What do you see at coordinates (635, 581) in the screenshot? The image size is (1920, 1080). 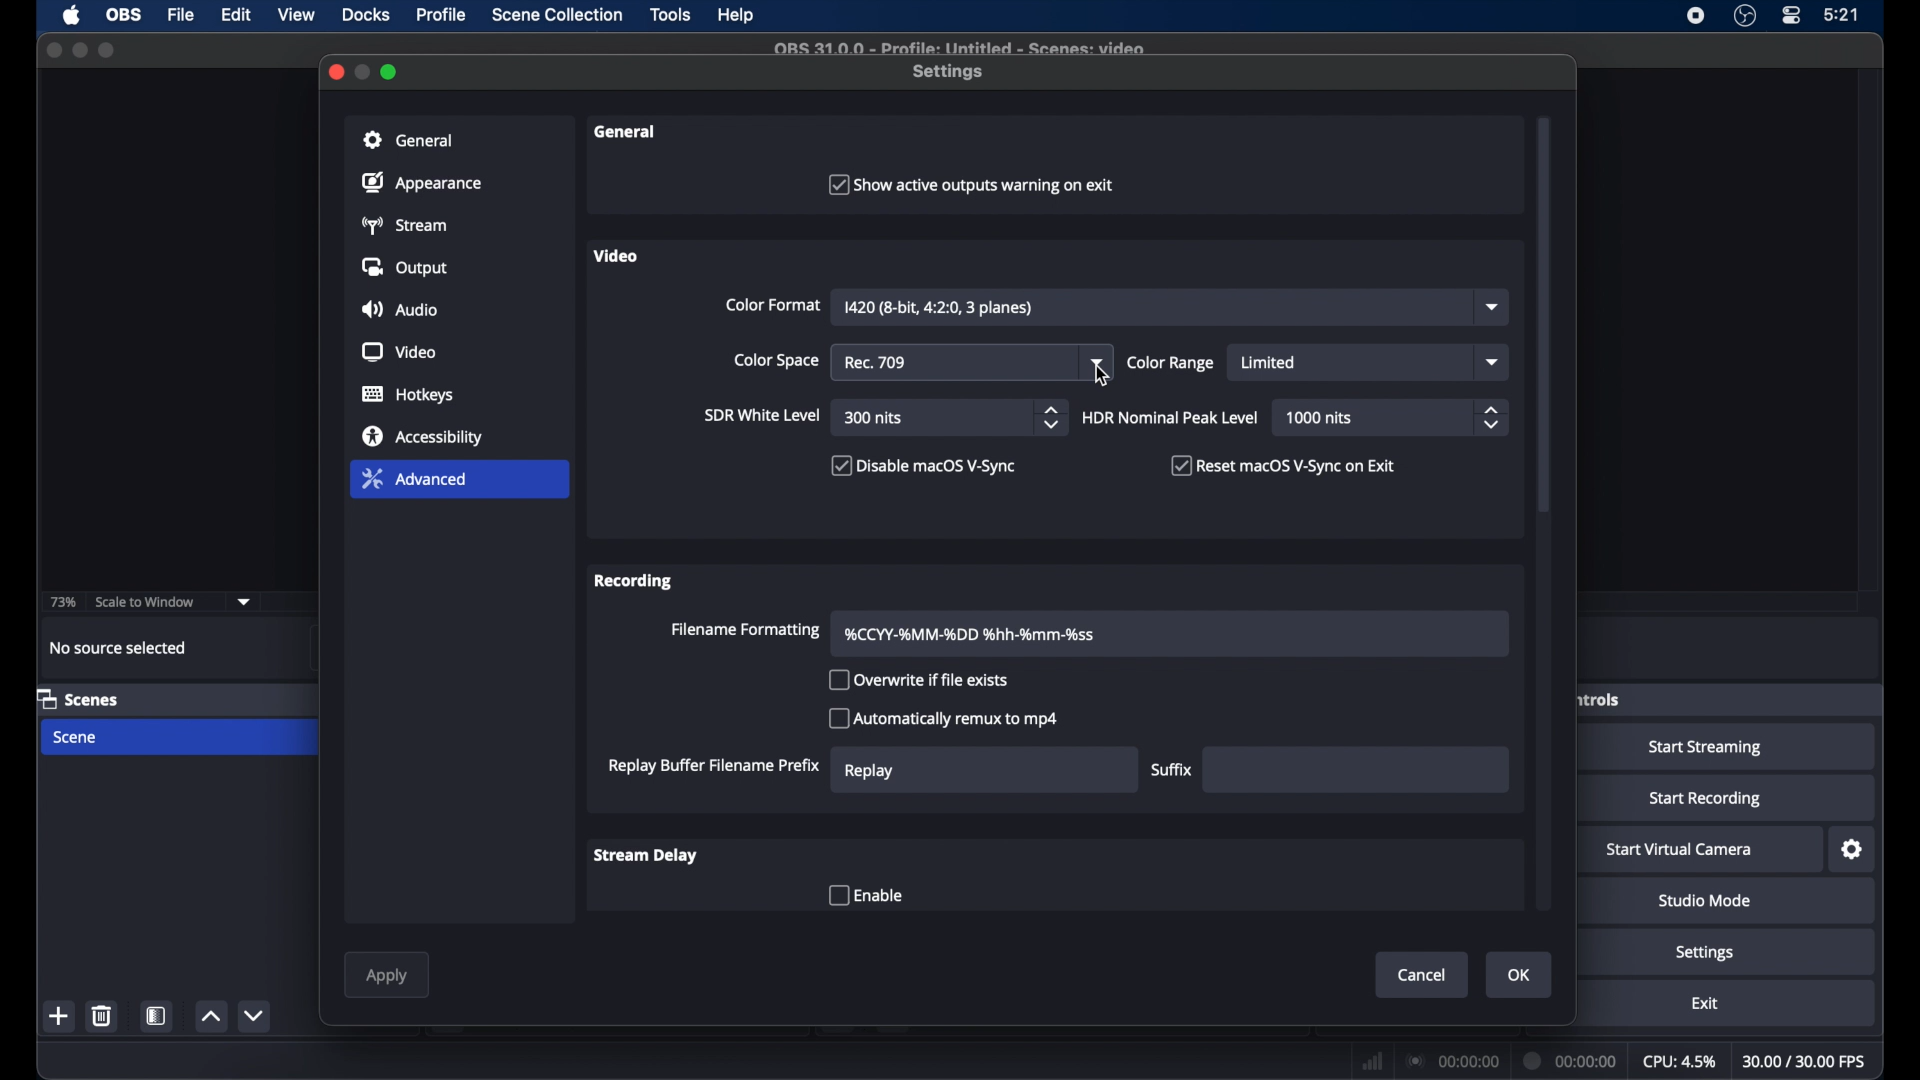 I see `recording` at bounding box center [635, 581].